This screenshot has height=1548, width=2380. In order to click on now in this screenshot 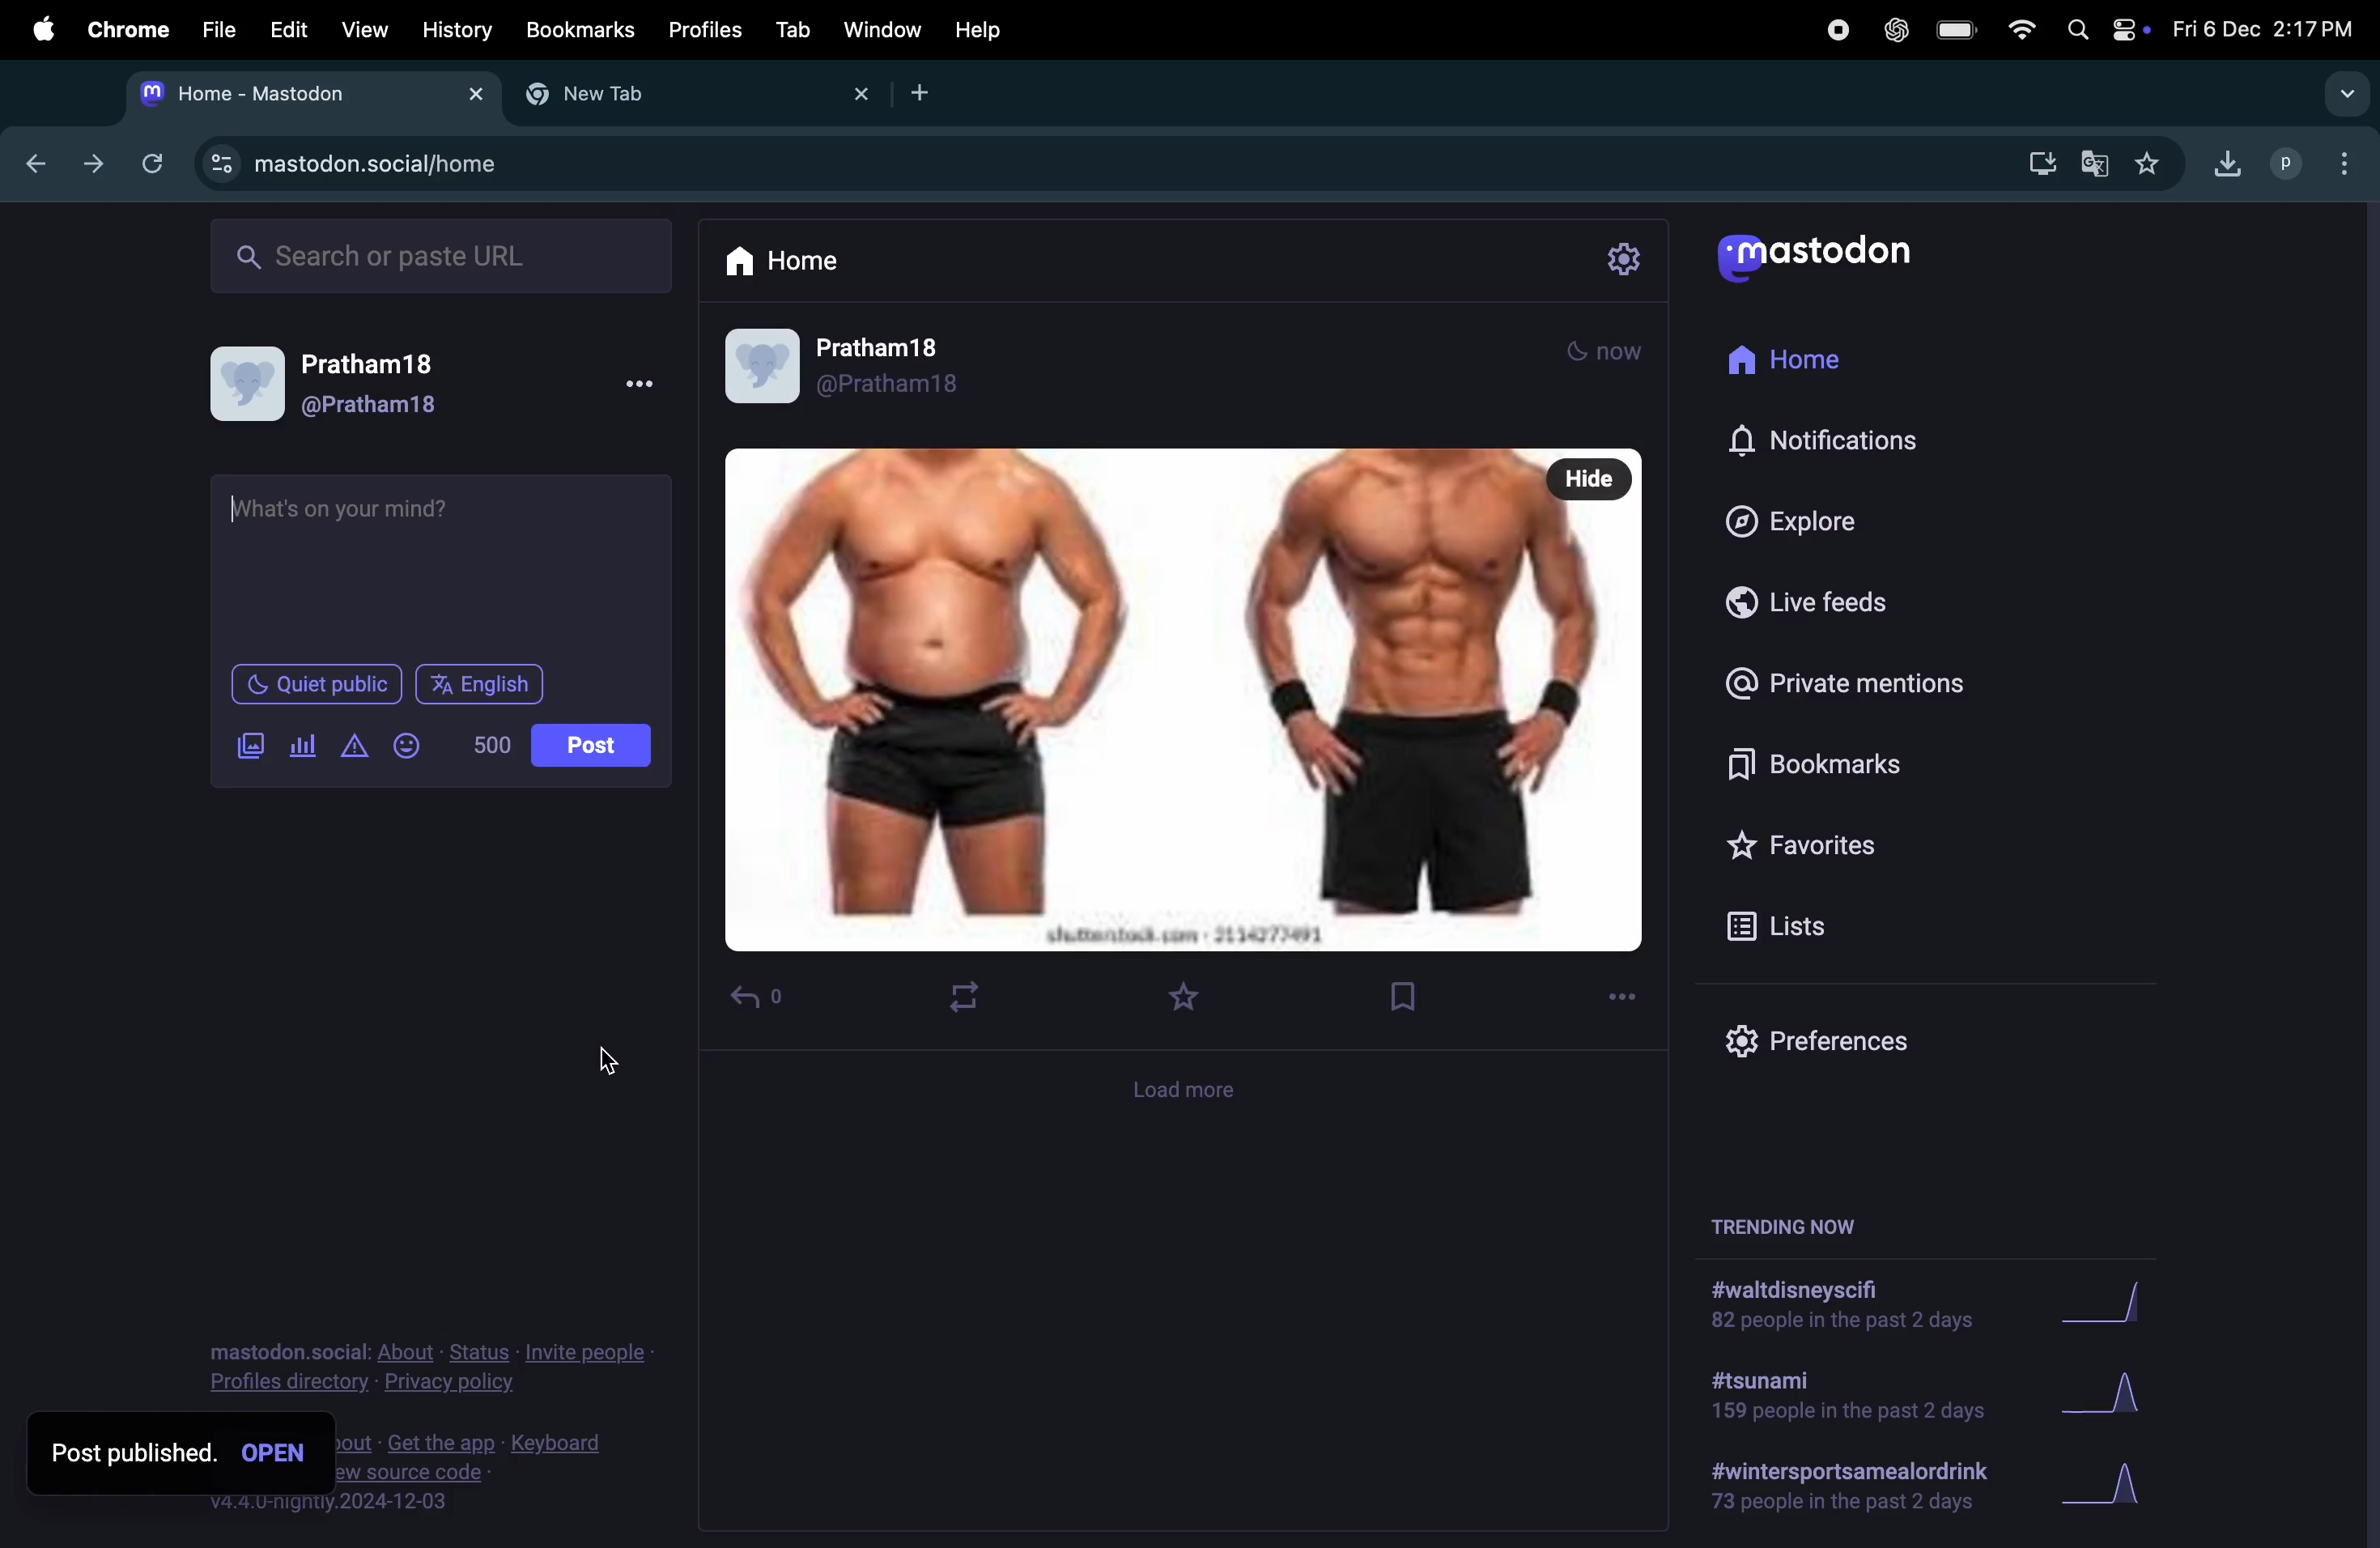, I will do `click(1605, 353)`.